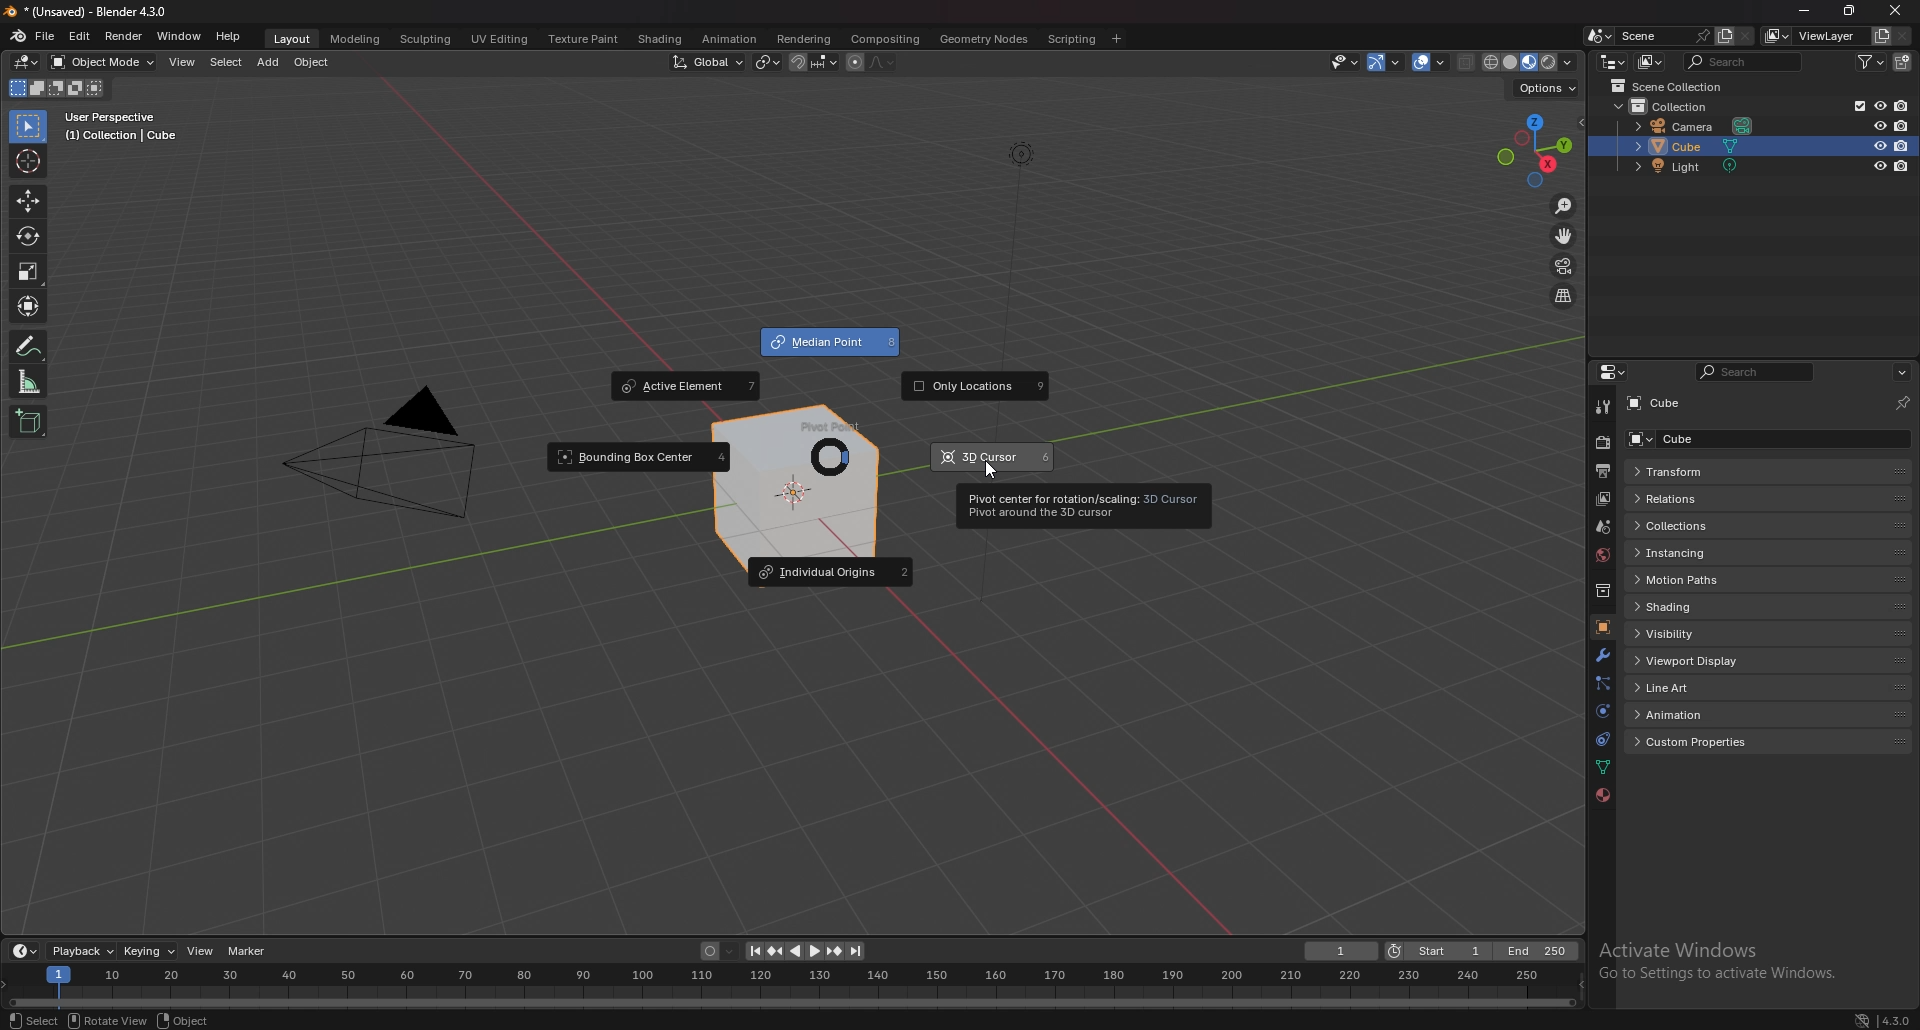 This screenshot has width=1920, height=1030. Describe the element at coordinates (1898, 7) in the screenshot. I see `close` at that location.